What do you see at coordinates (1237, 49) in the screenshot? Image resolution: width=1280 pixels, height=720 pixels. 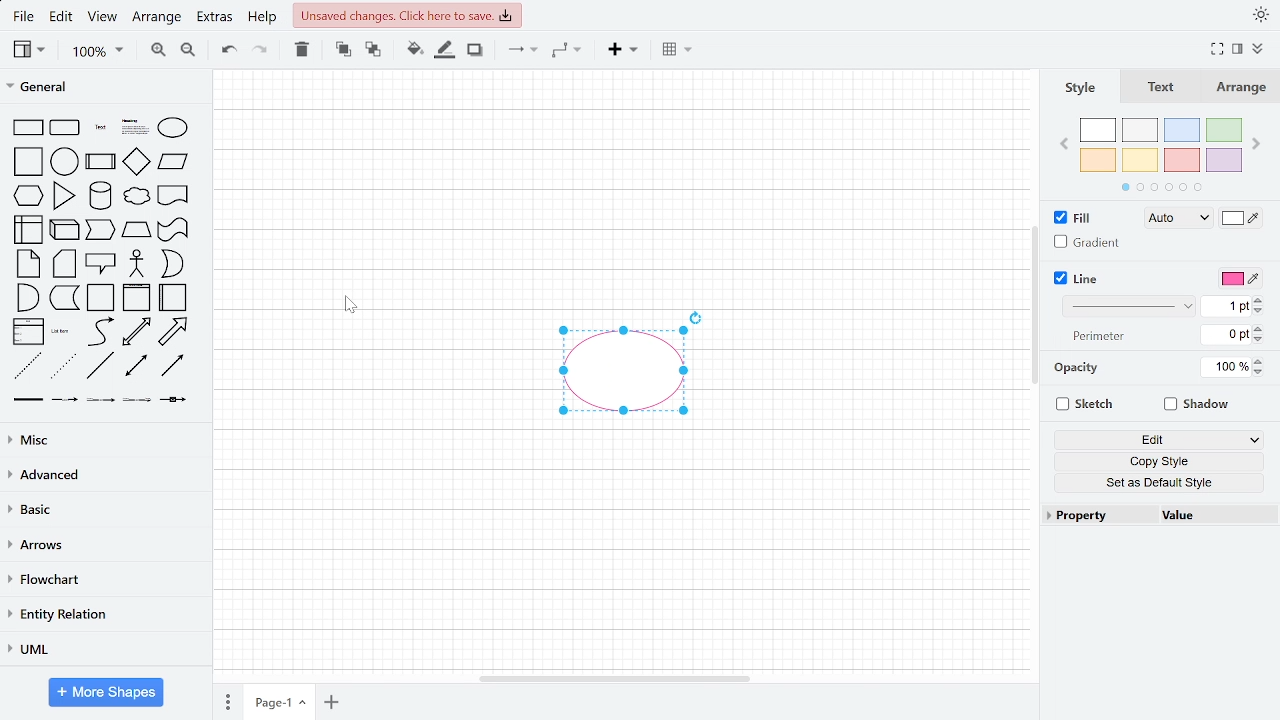 I see `format` at bounding box center [1237, 49].